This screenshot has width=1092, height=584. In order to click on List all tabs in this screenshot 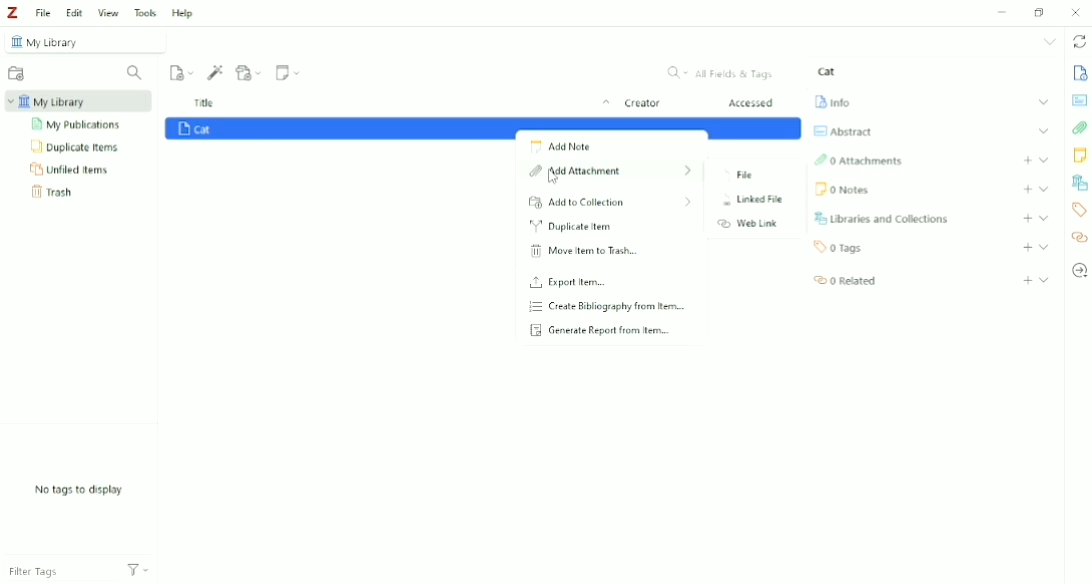, I will do `click(1051, 41)`.